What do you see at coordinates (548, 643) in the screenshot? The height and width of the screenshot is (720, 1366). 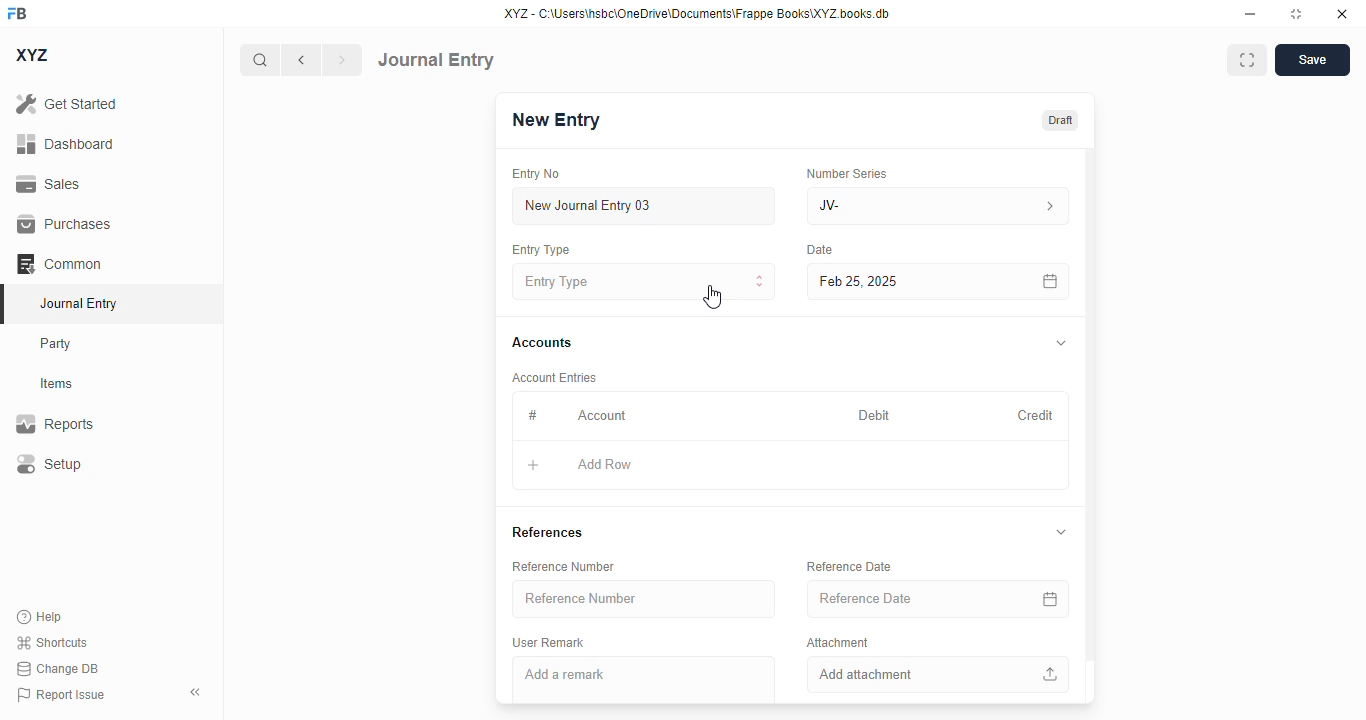 I see `user remark` at bounding box center [548, 643].